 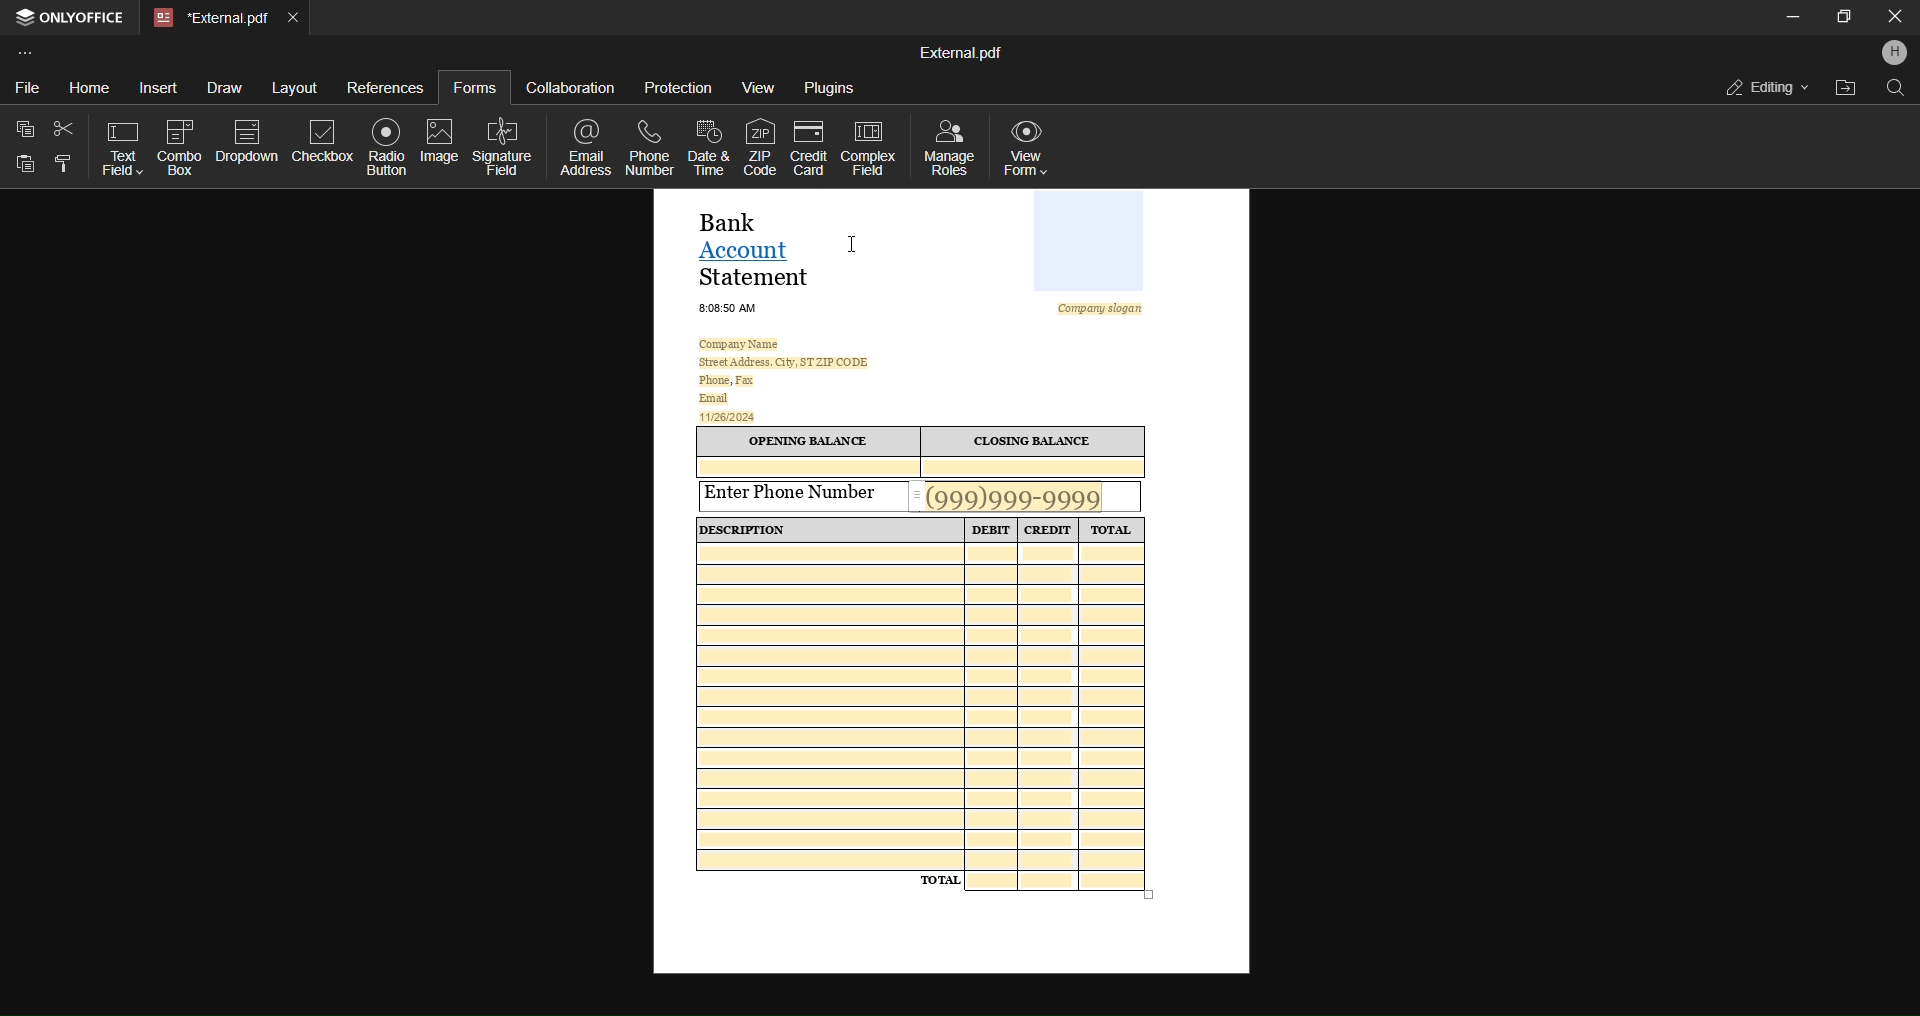 I want to click on text field, so click(x=116, y=146).